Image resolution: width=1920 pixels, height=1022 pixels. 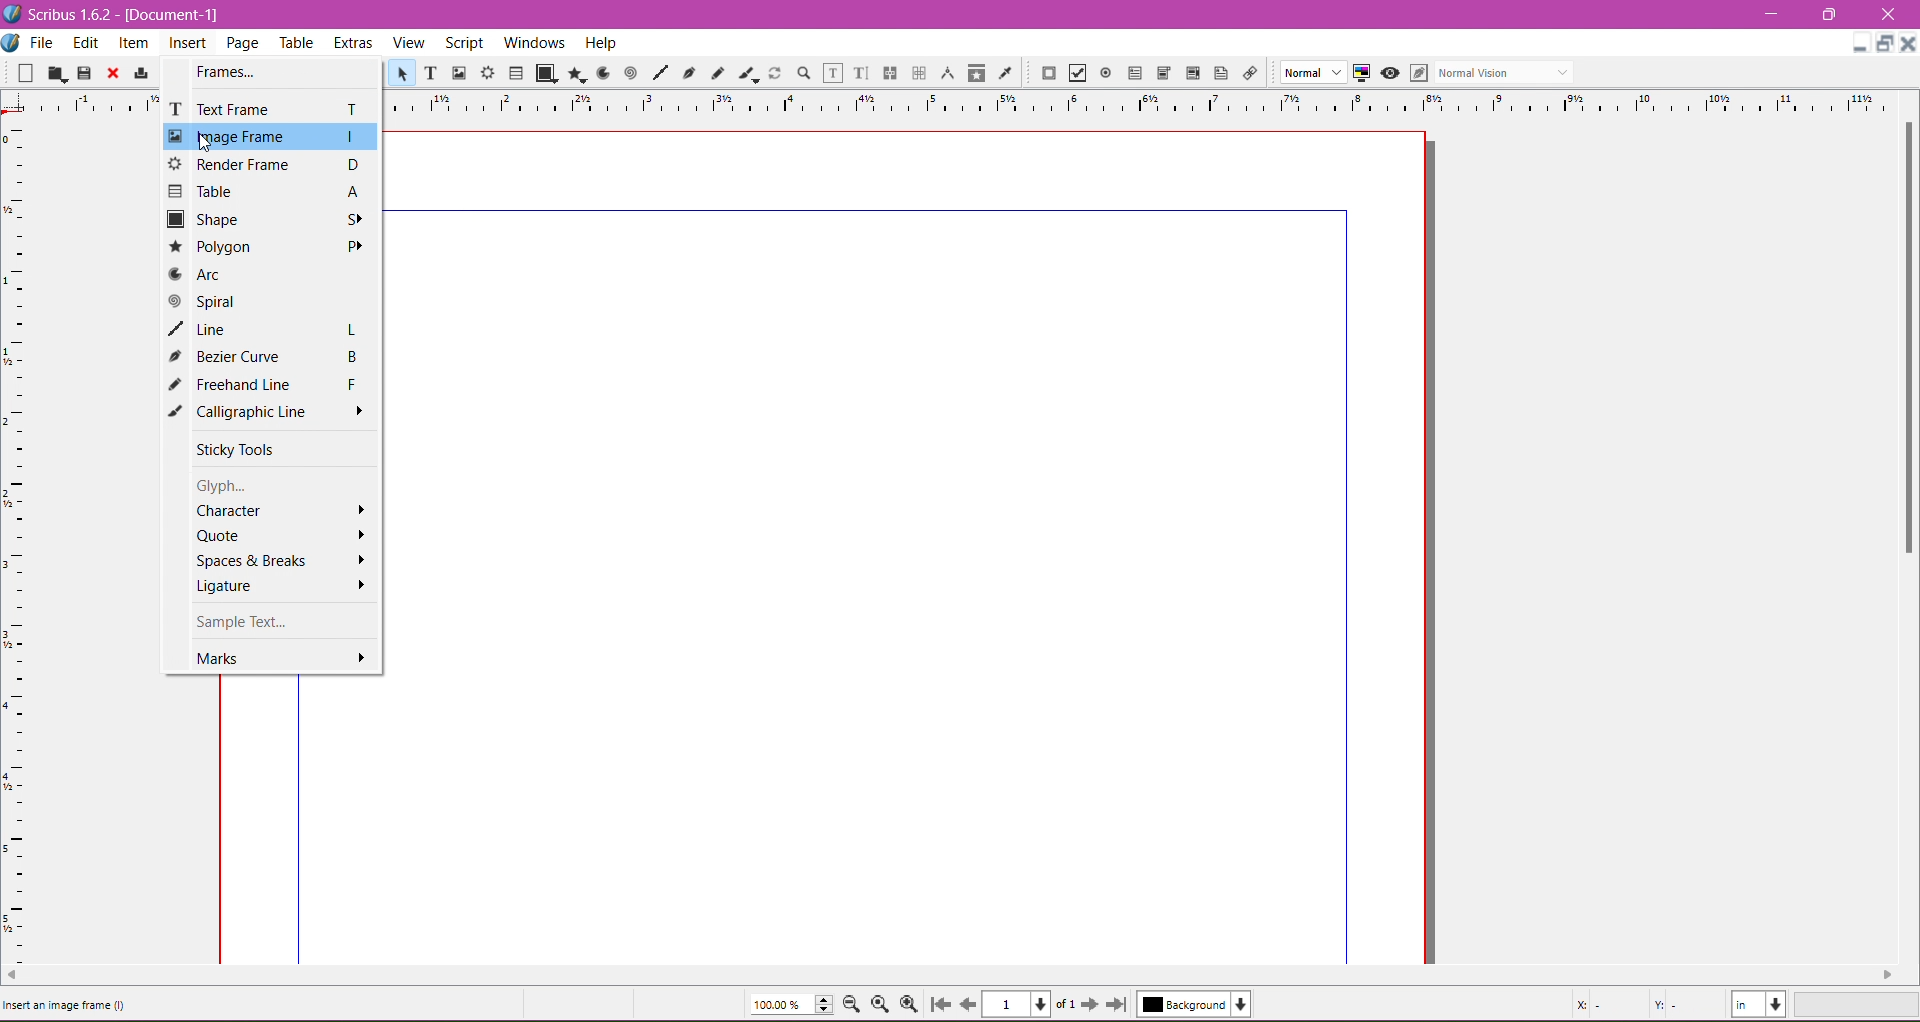 I want to click on Render Frame, so click(x=489, y=73).